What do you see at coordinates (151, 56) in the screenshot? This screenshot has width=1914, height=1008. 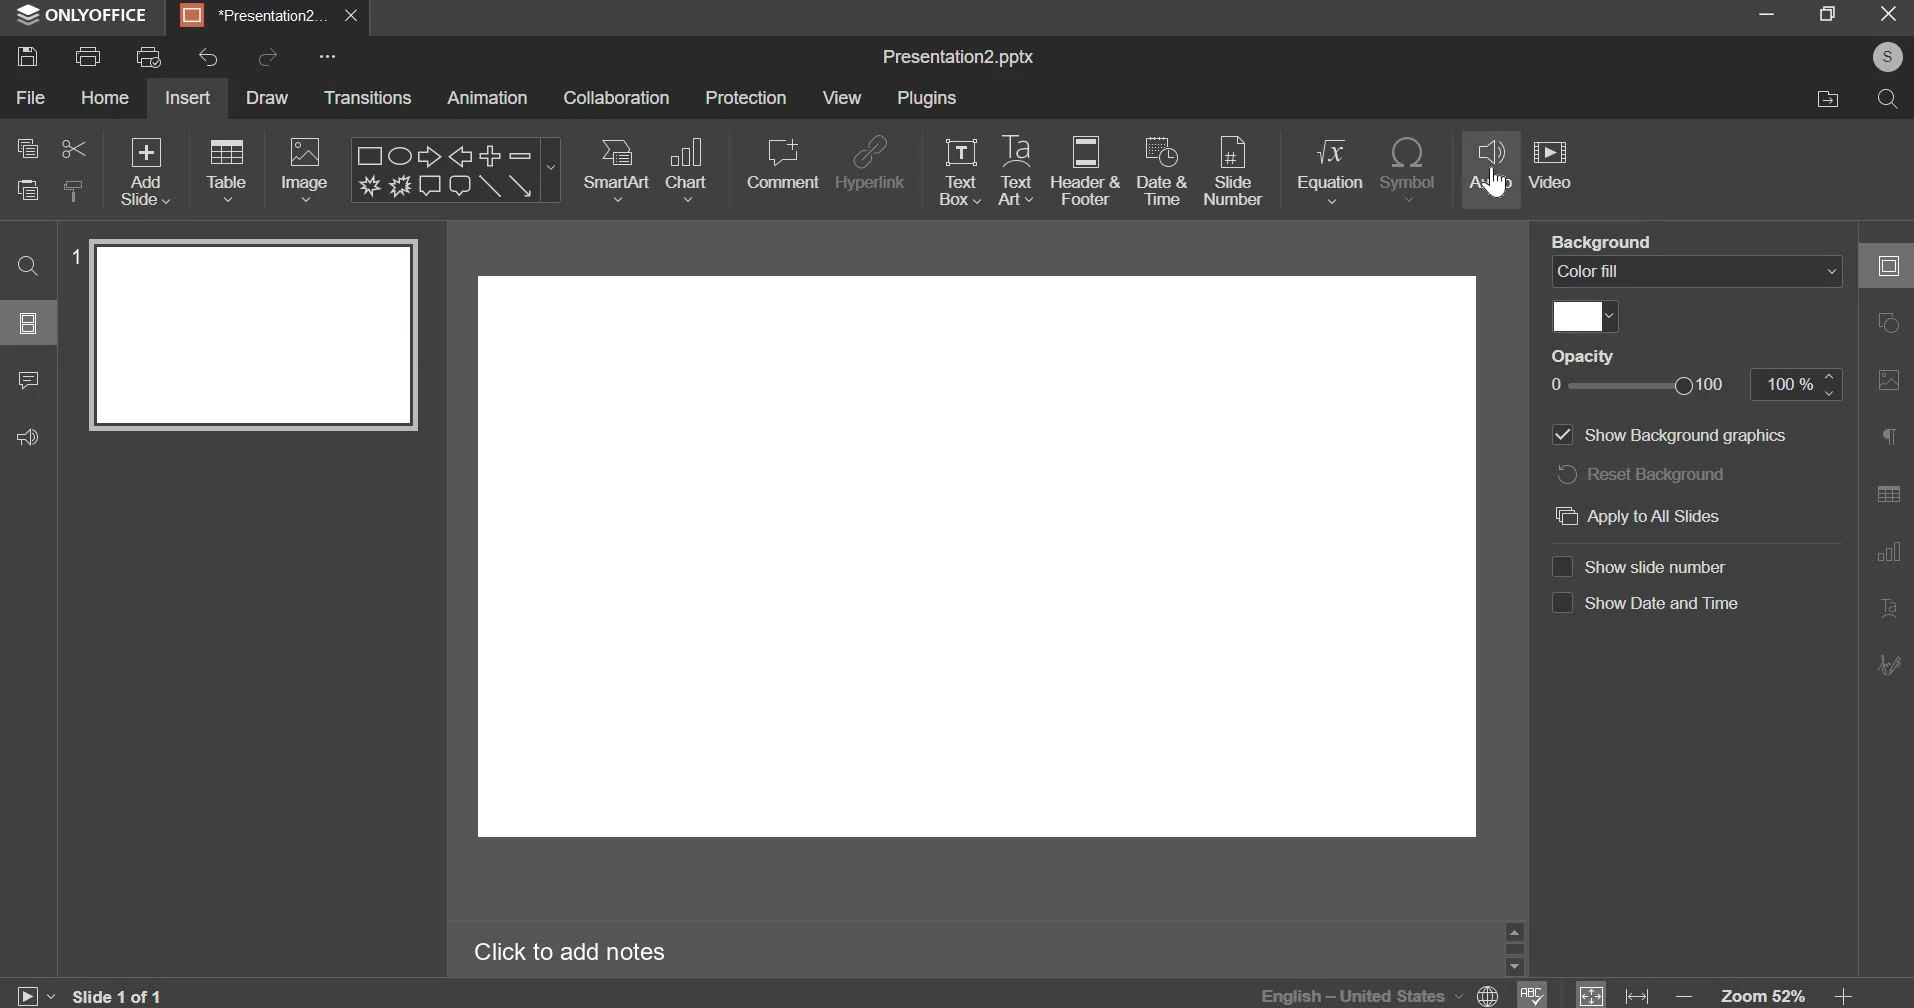 I see `print preview` at bounding box center [151, 56].